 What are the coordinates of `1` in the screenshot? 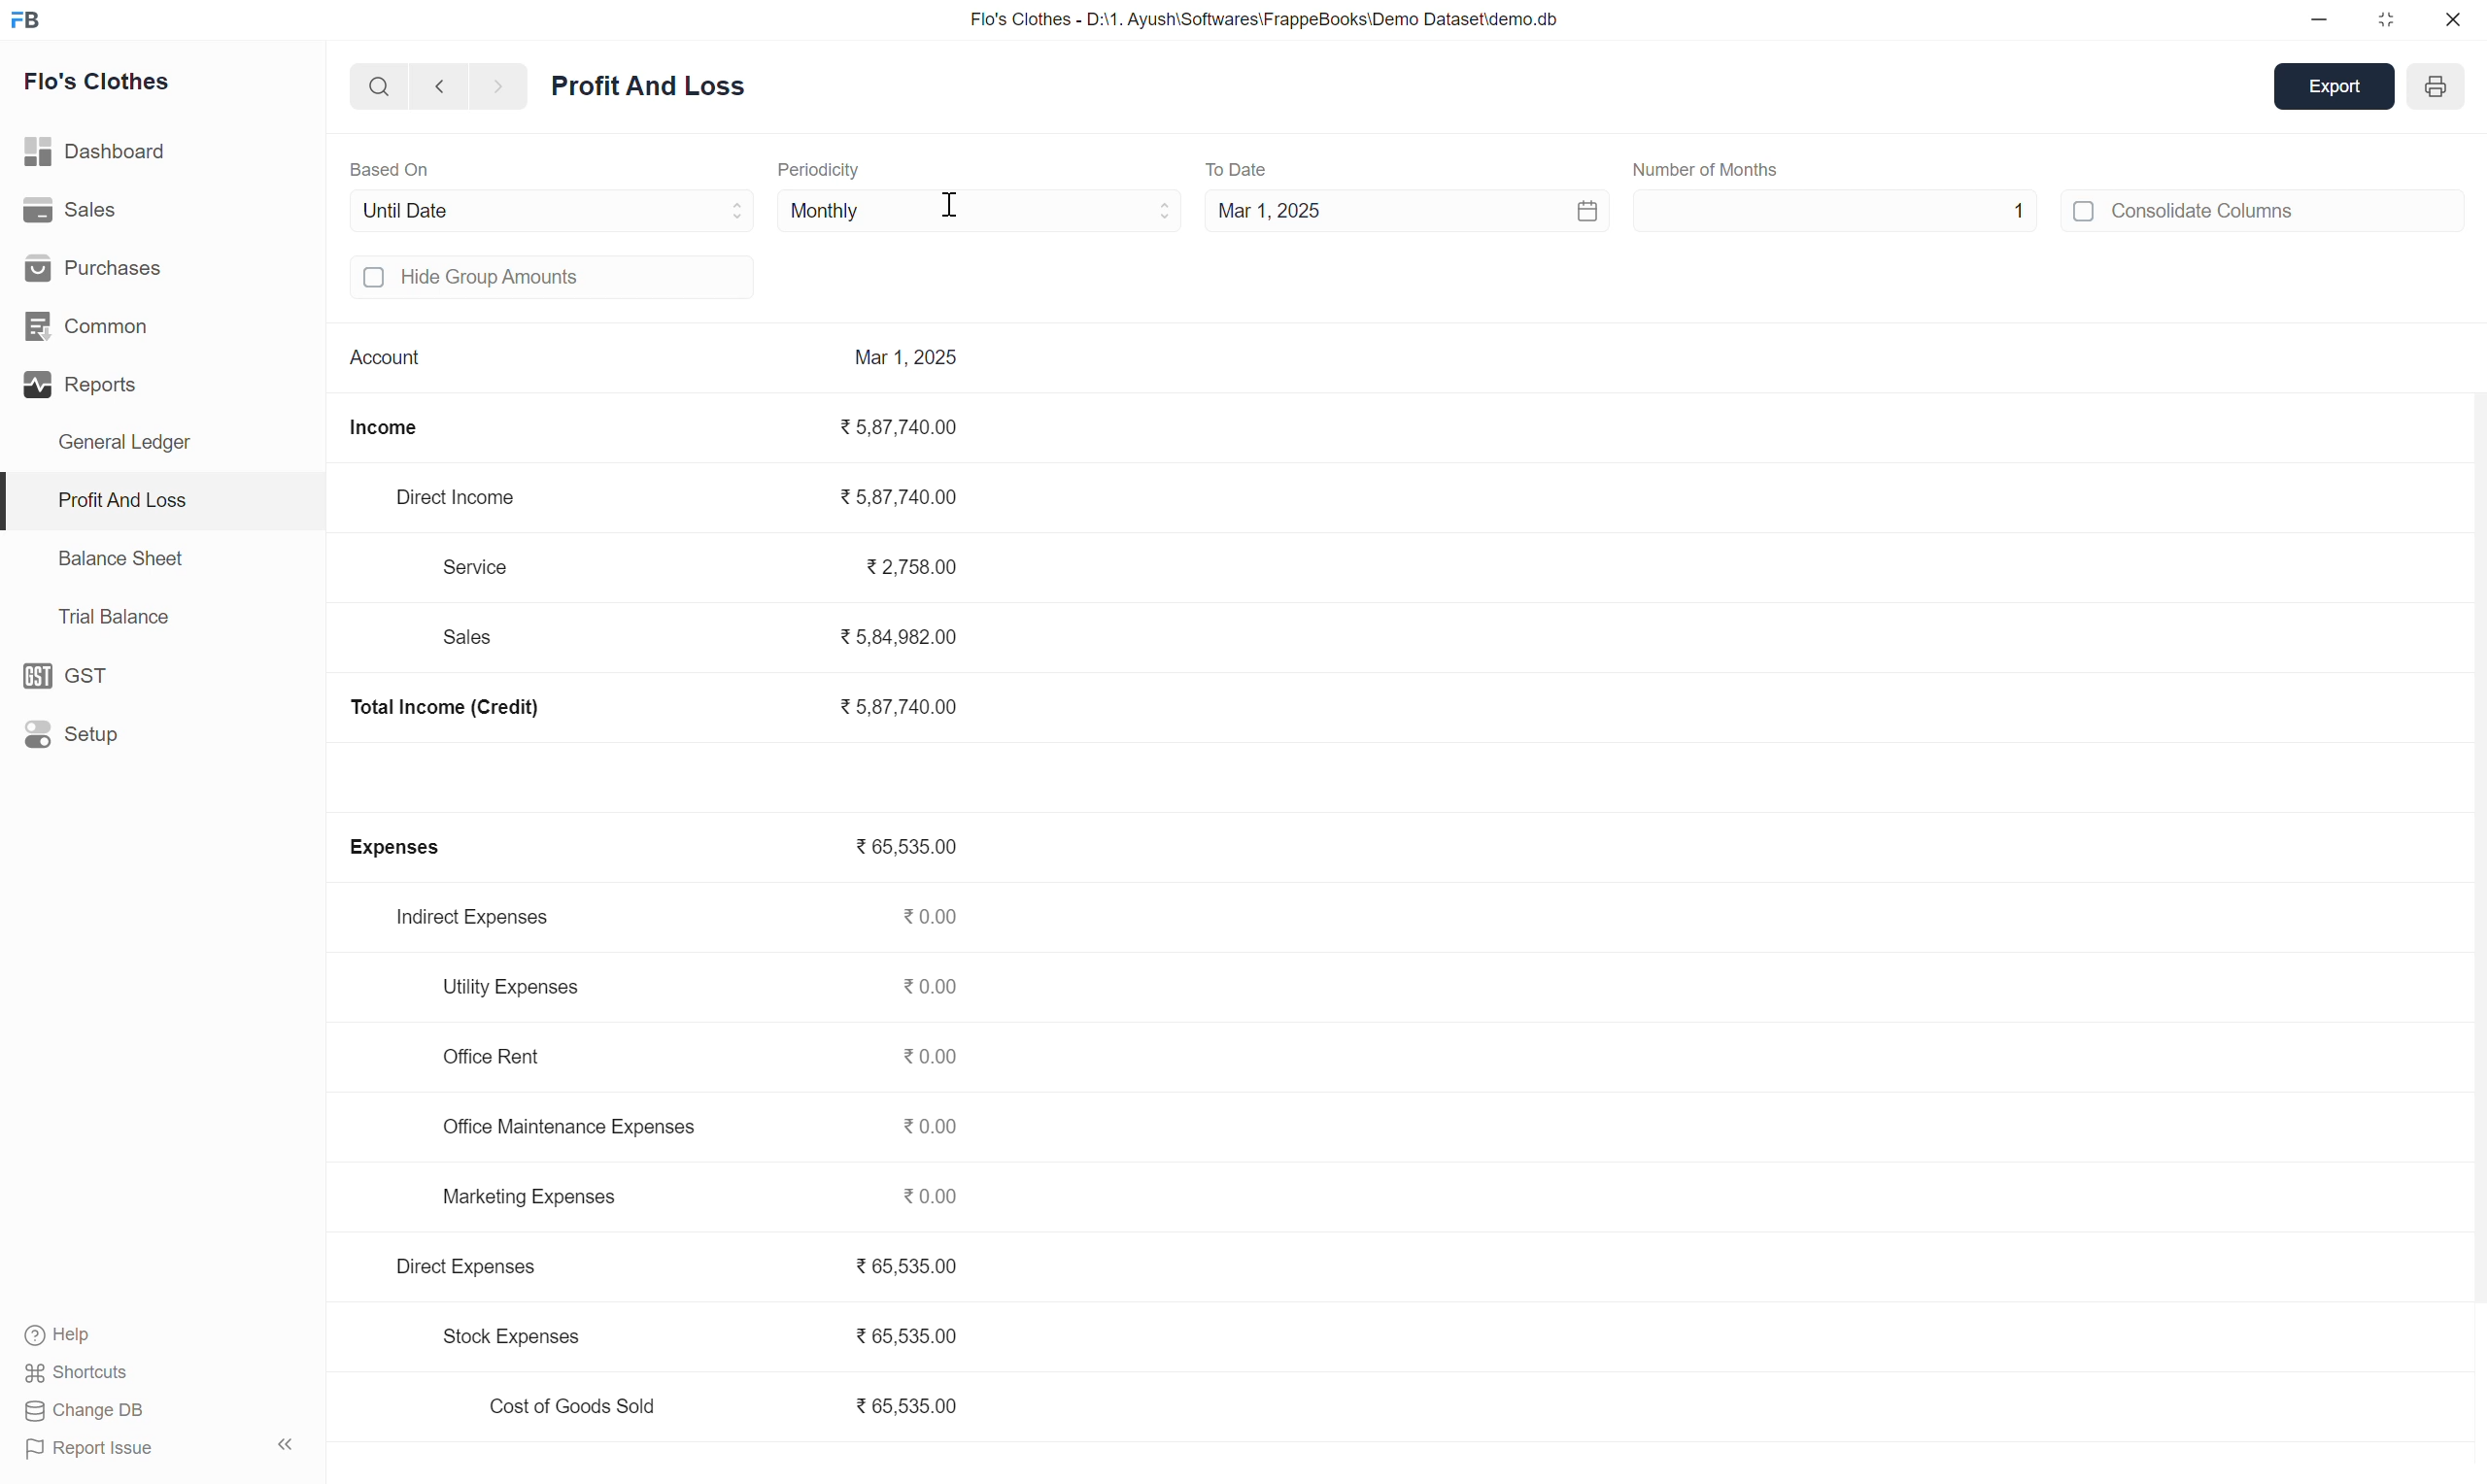 It's located at (1851, 214).